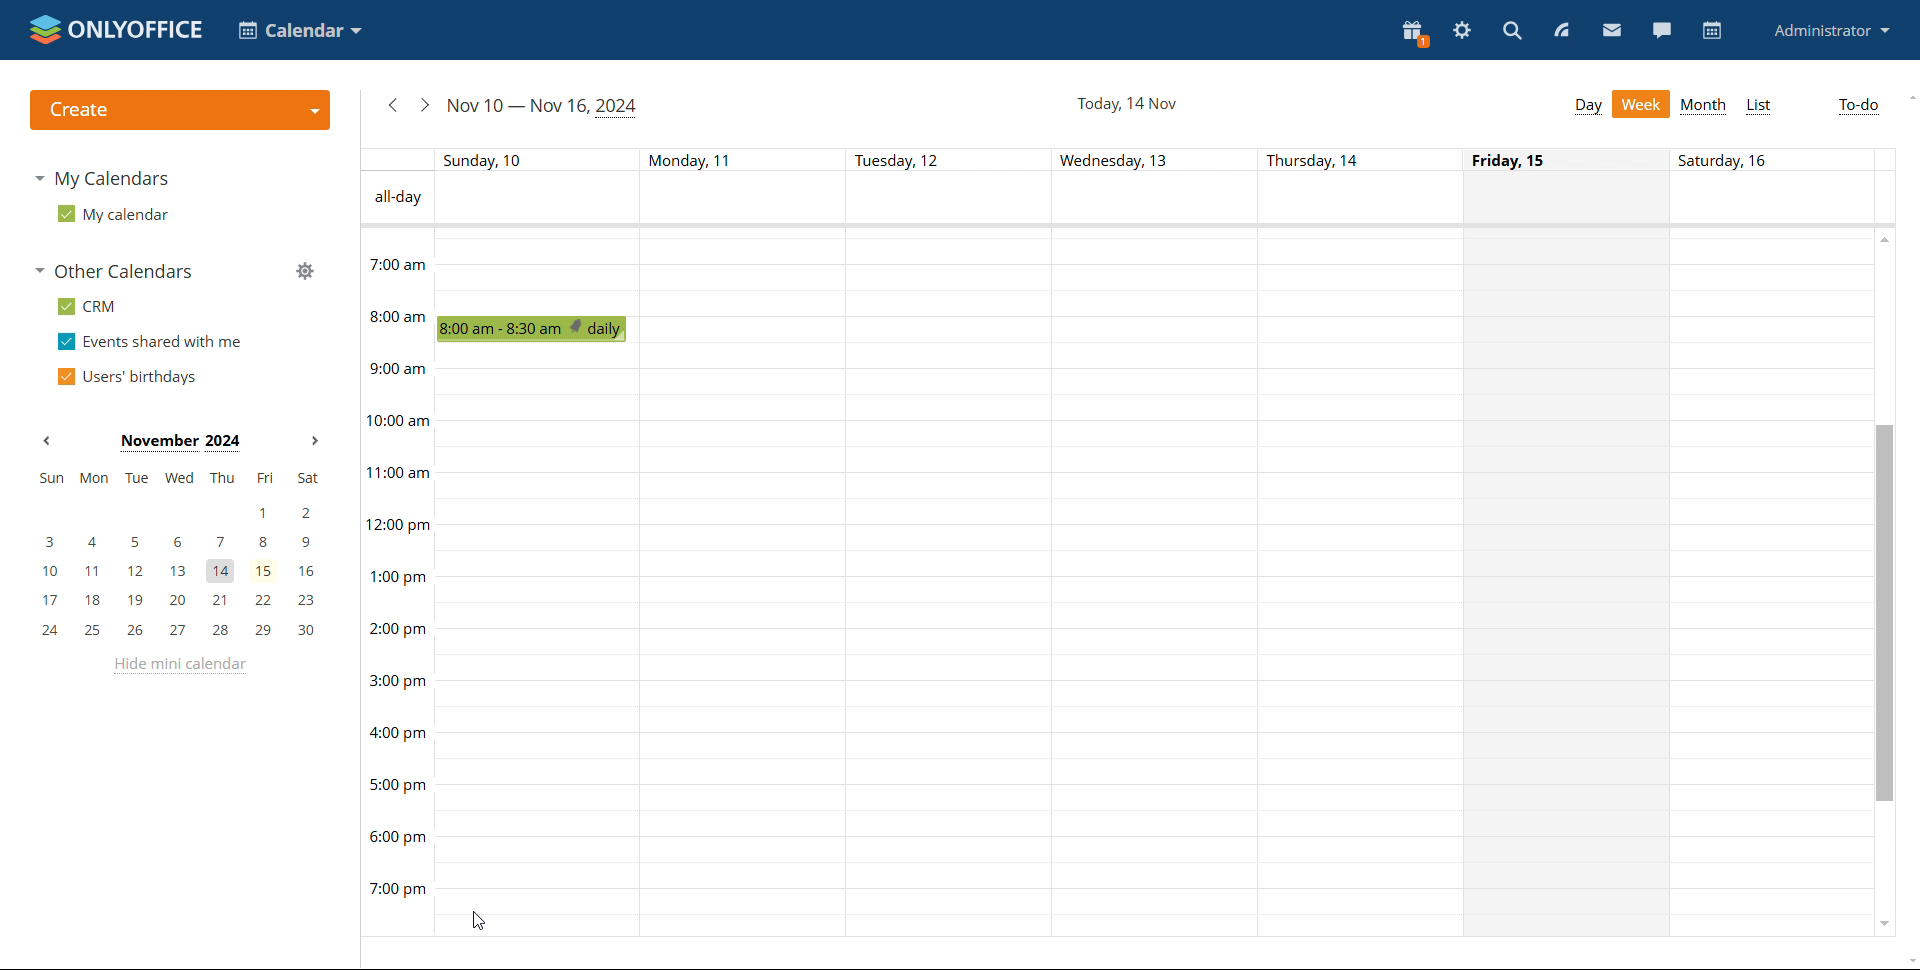  What do you see at coordinates (1856, 107) in the screenshot?
I see `to-do` at bounding box center [1856, 107].